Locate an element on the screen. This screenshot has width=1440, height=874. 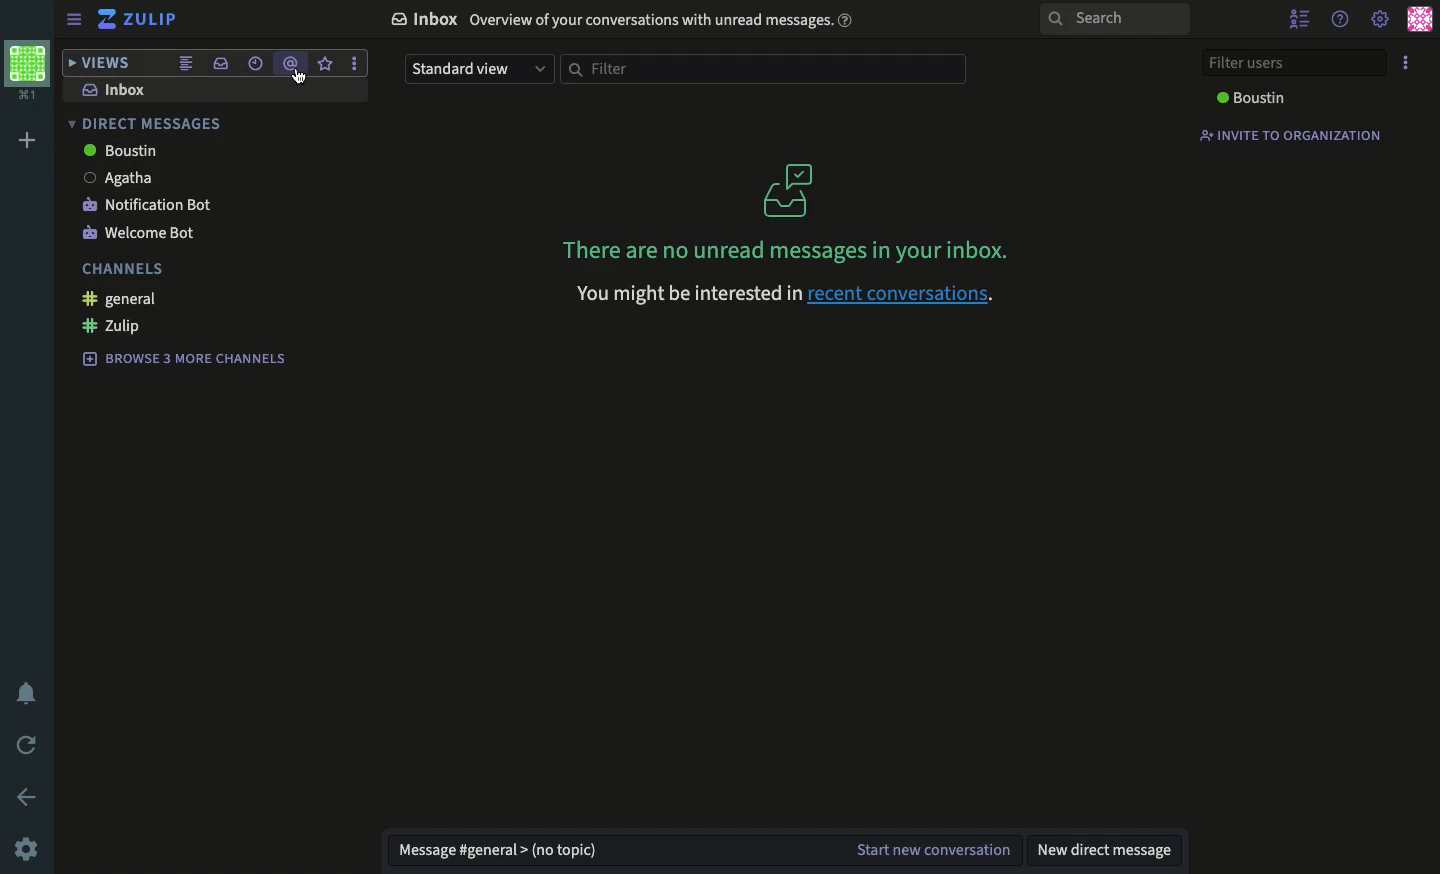
inbox is located at coordinates (223, 61).